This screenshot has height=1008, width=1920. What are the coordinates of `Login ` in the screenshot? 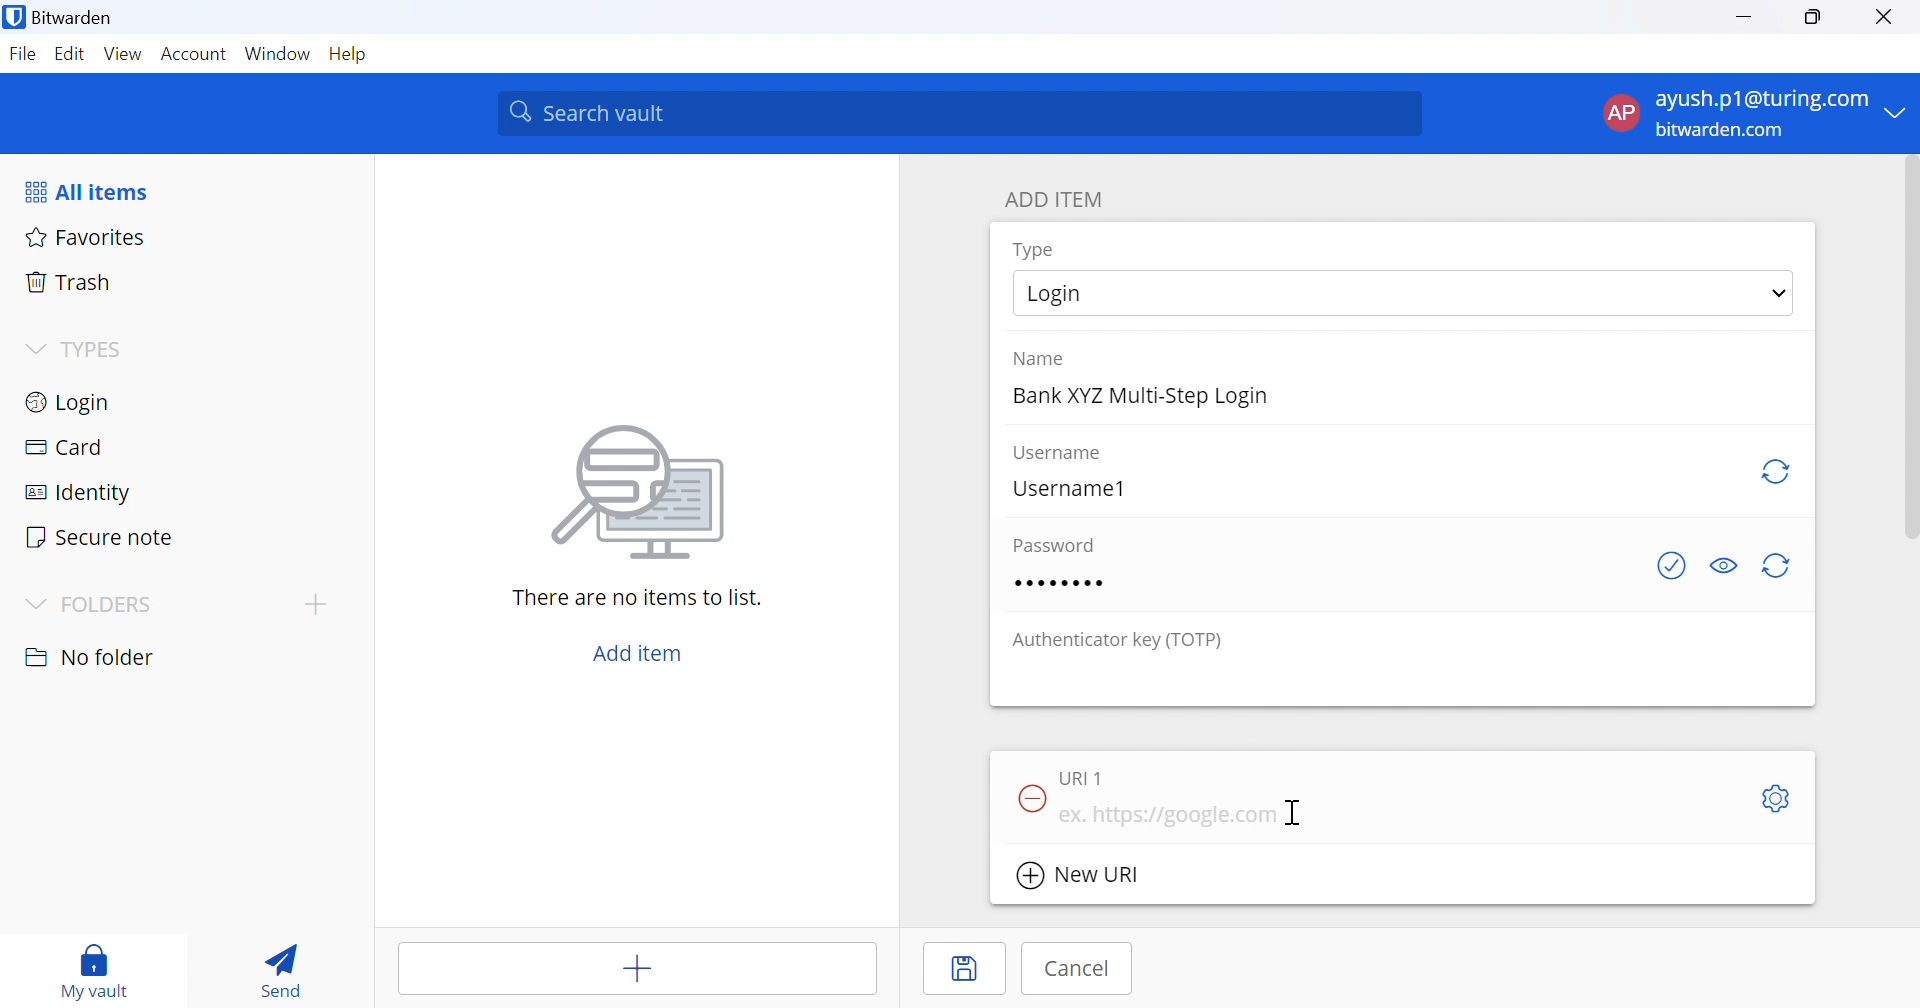 It's located at (1081, 293).